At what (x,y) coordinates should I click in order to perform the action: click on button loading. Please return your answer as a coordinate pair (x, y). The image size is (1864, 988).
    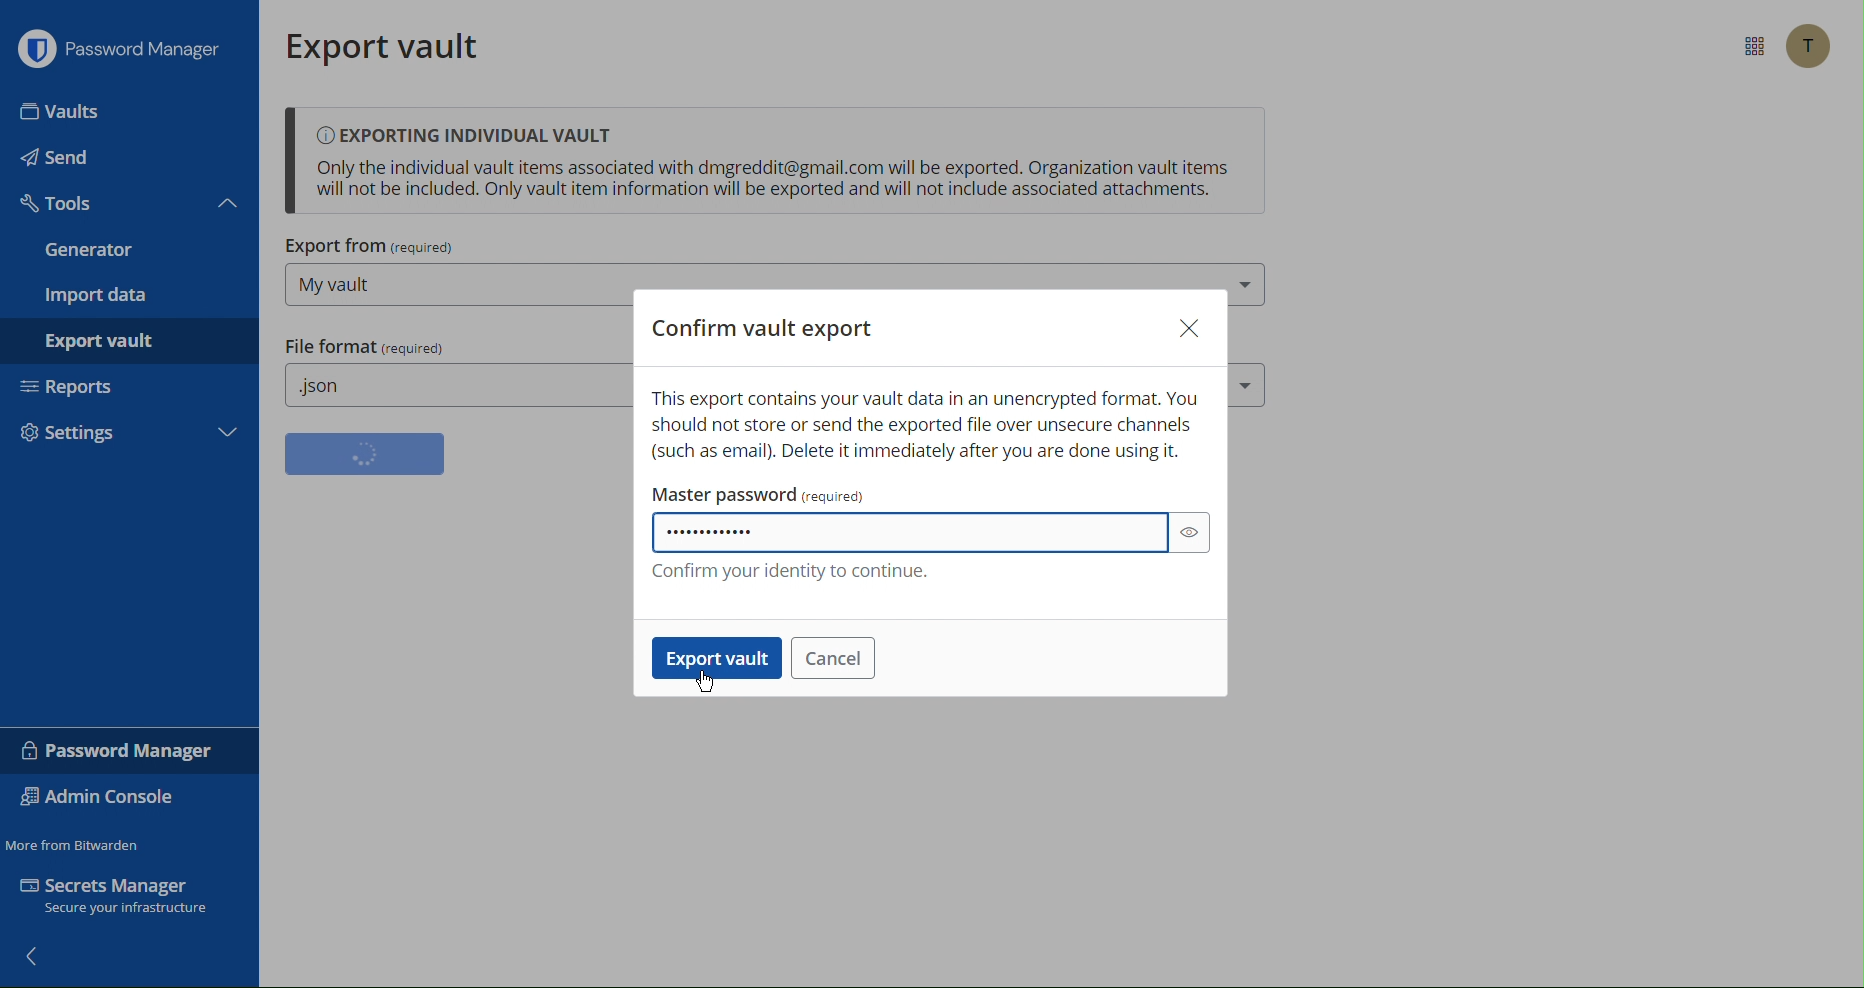
    Looking at the image, I should click on (365, 457).